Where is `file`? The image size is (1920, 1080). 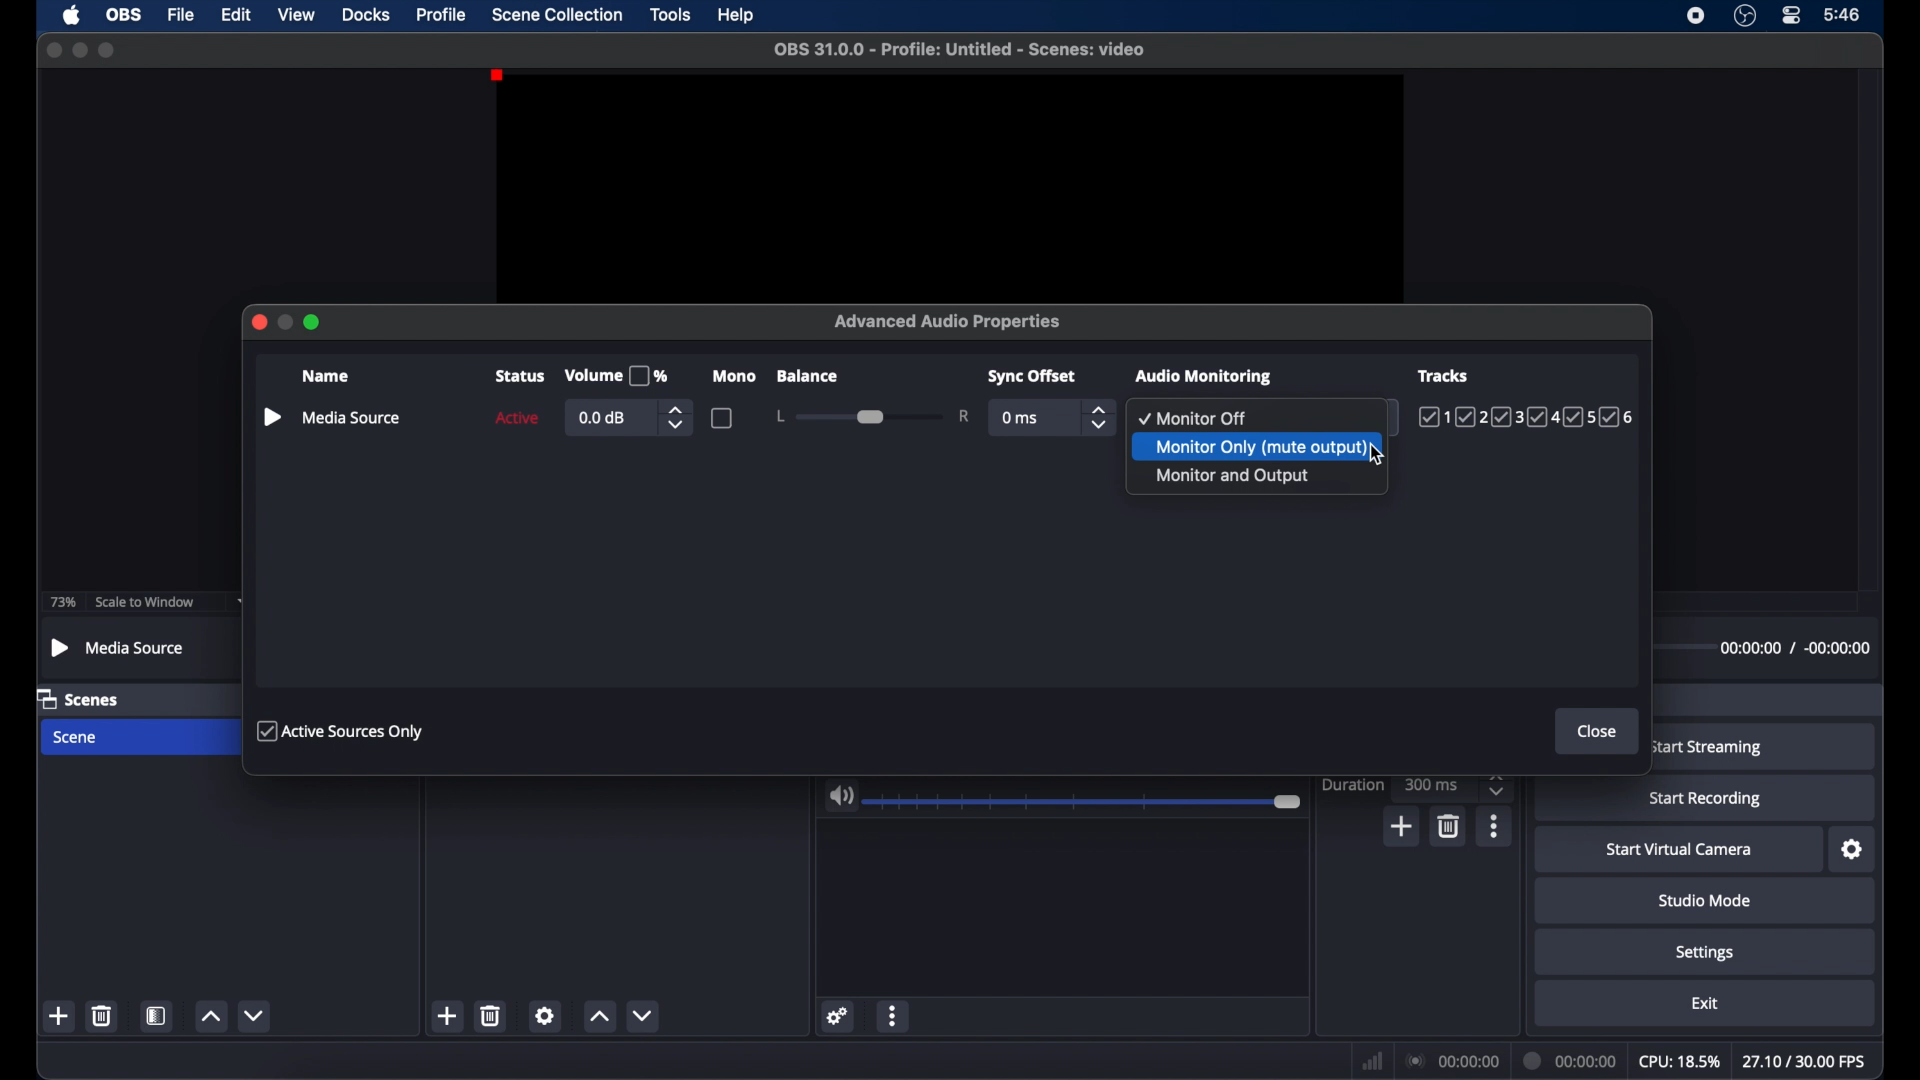
file is located at coordinates (180, 15).